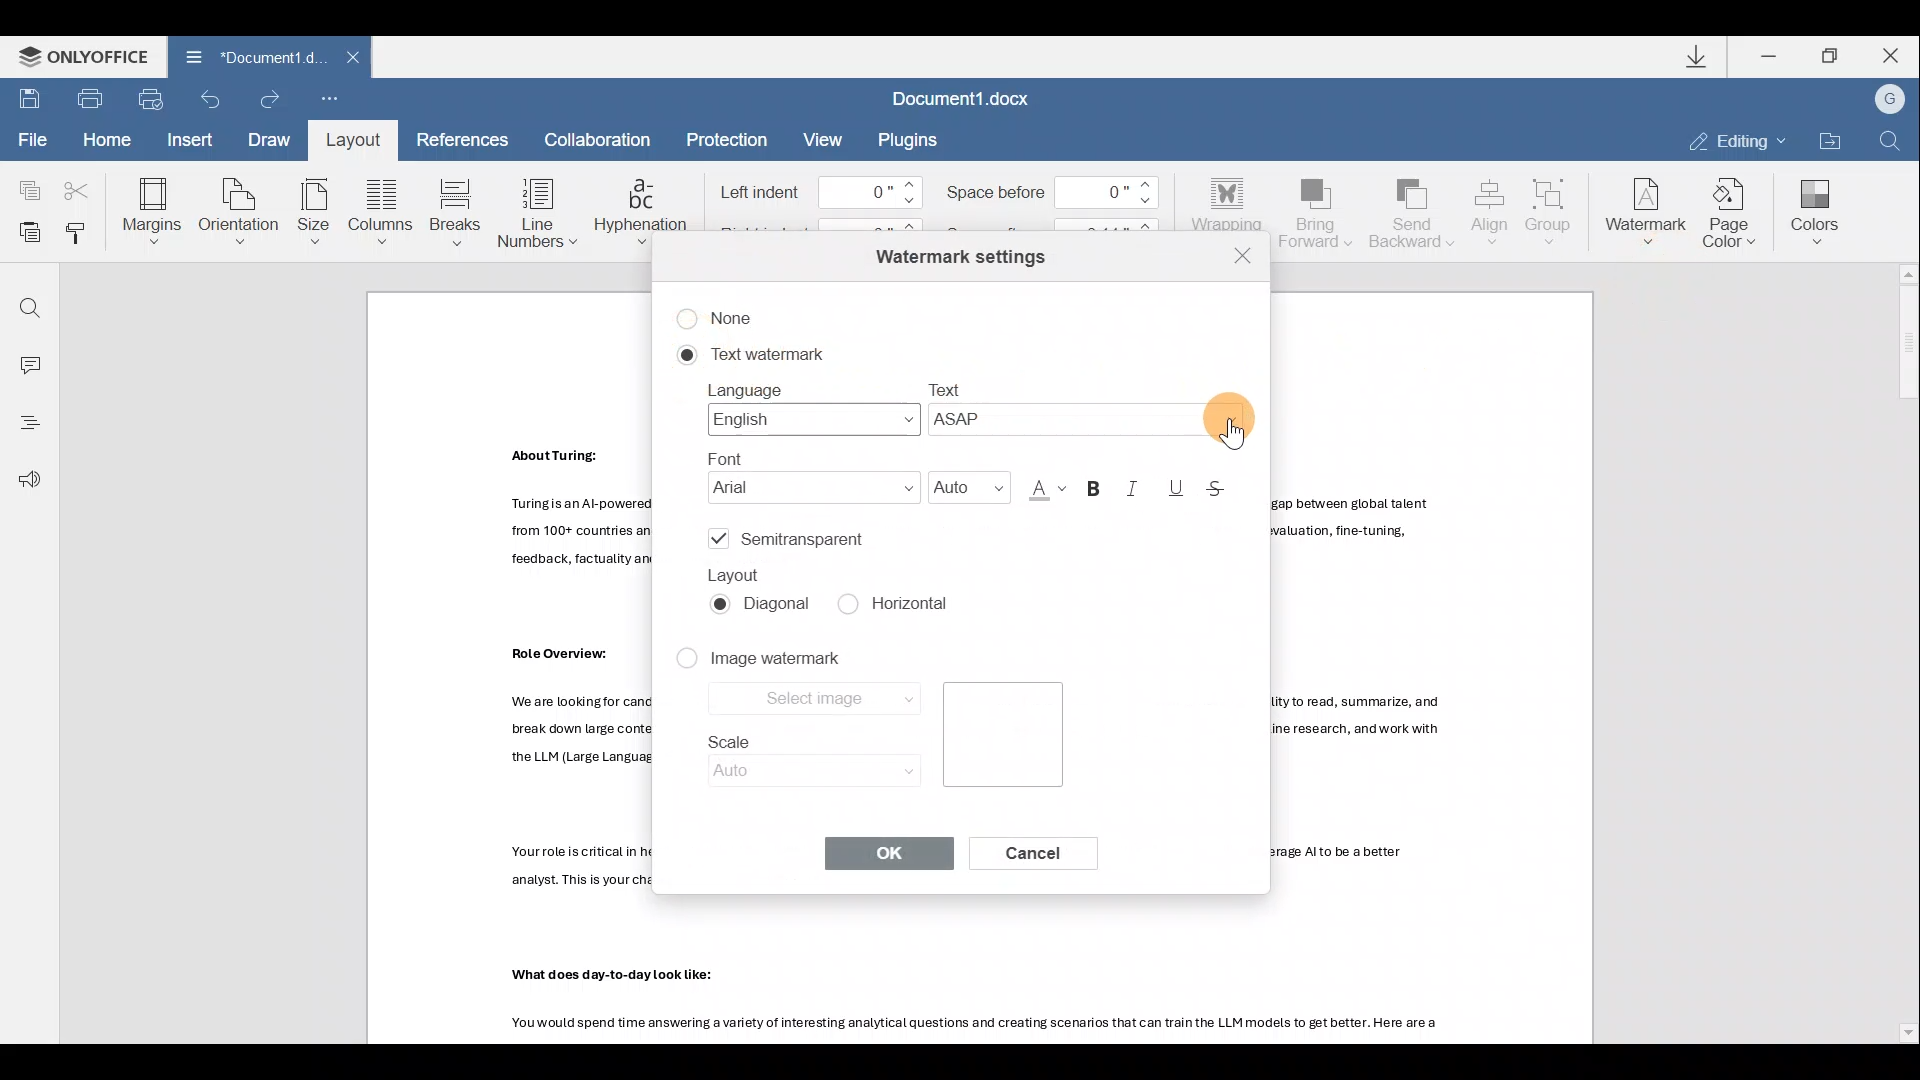  Describe the element at coordinates (644, 213) in the screenshot. I see `Hyphenation` at that location.